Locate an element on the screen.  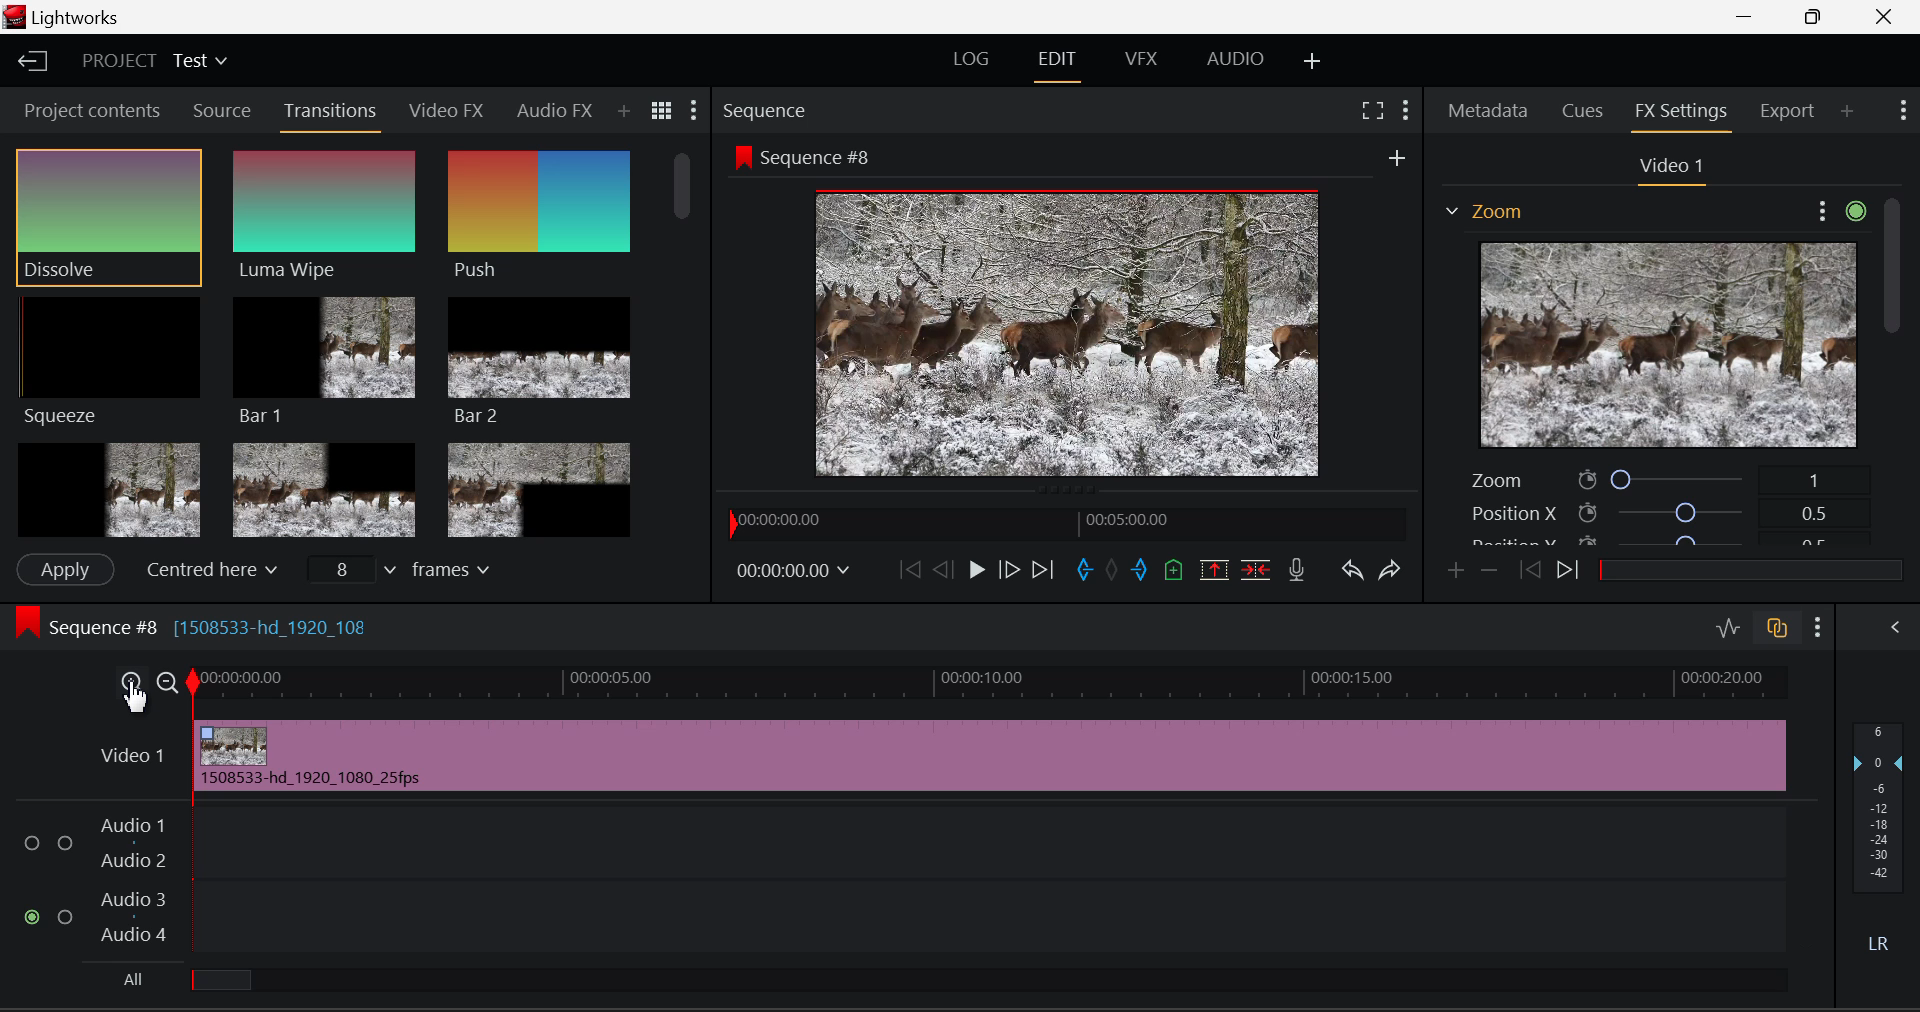
Effect on Video is located at coordinates (1483, 213).